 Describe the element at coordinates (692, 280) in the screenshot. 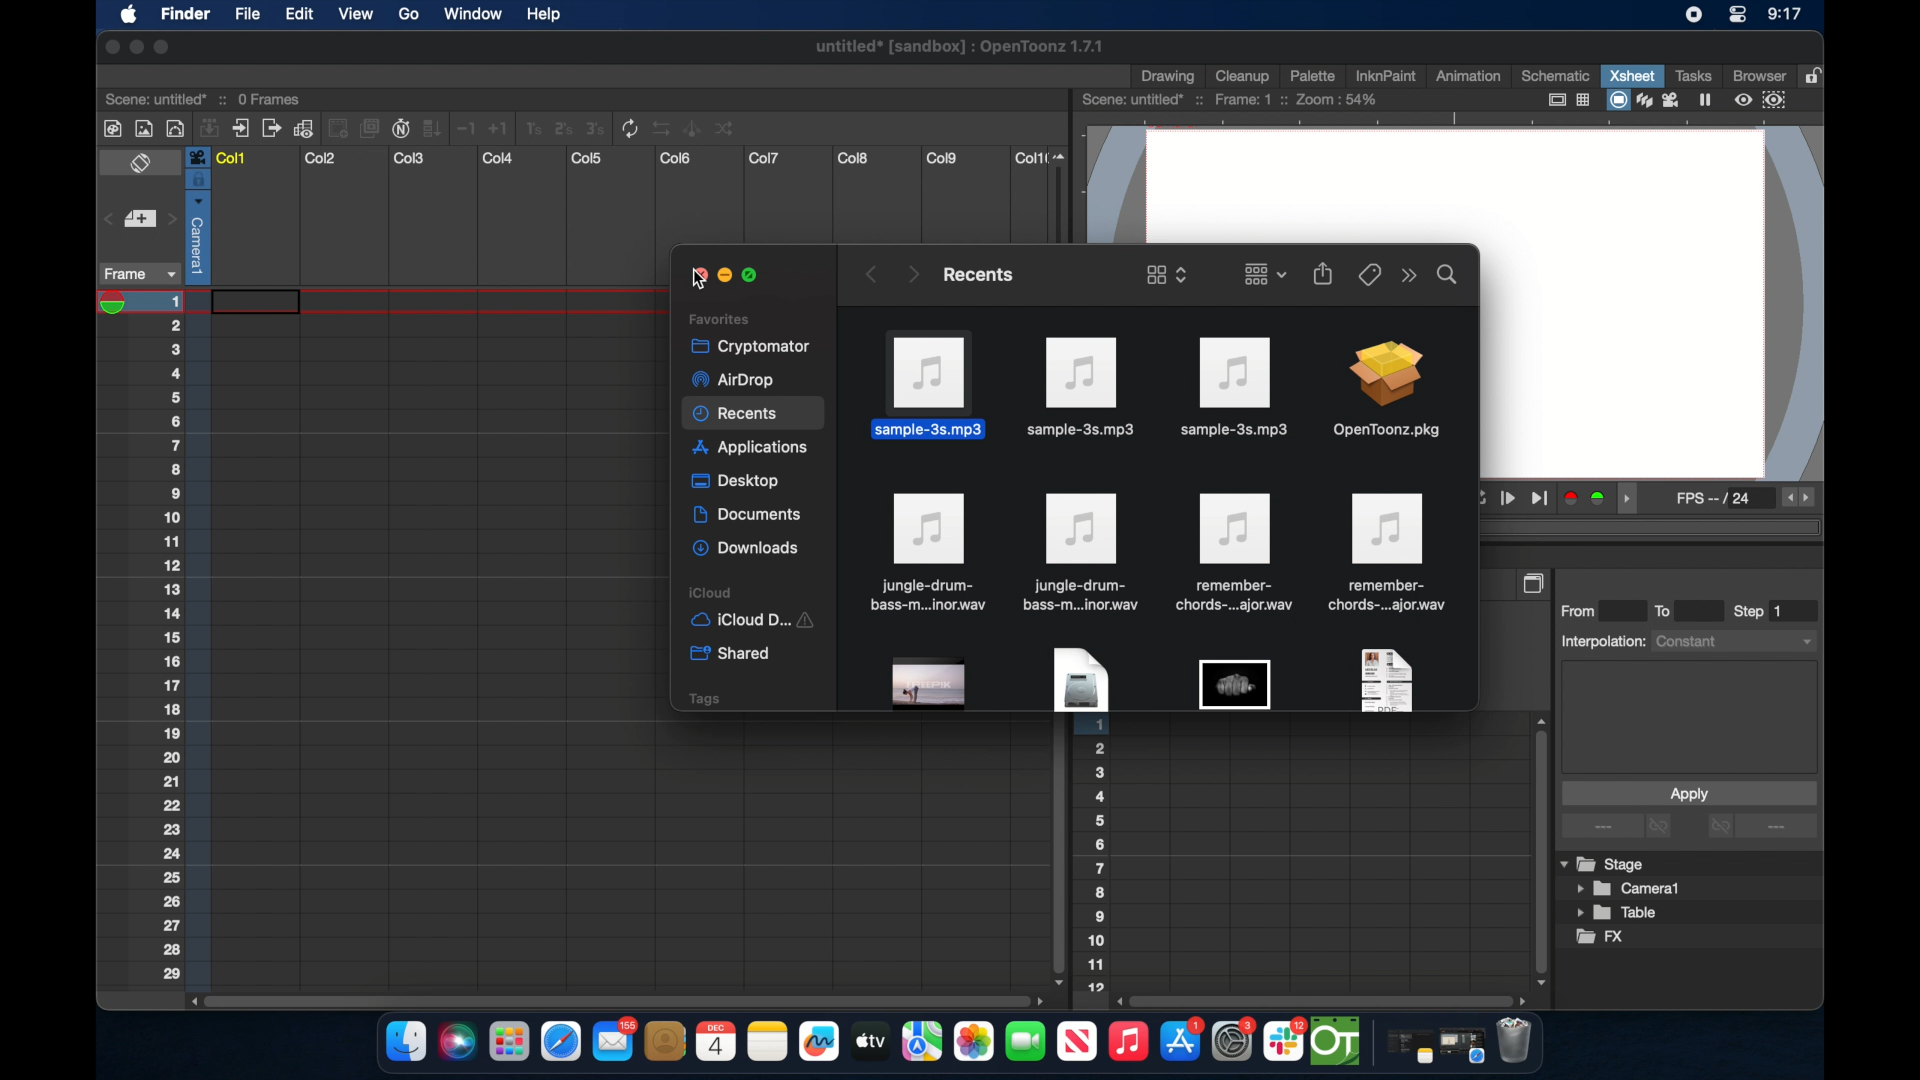

I see `cursor` at that location.